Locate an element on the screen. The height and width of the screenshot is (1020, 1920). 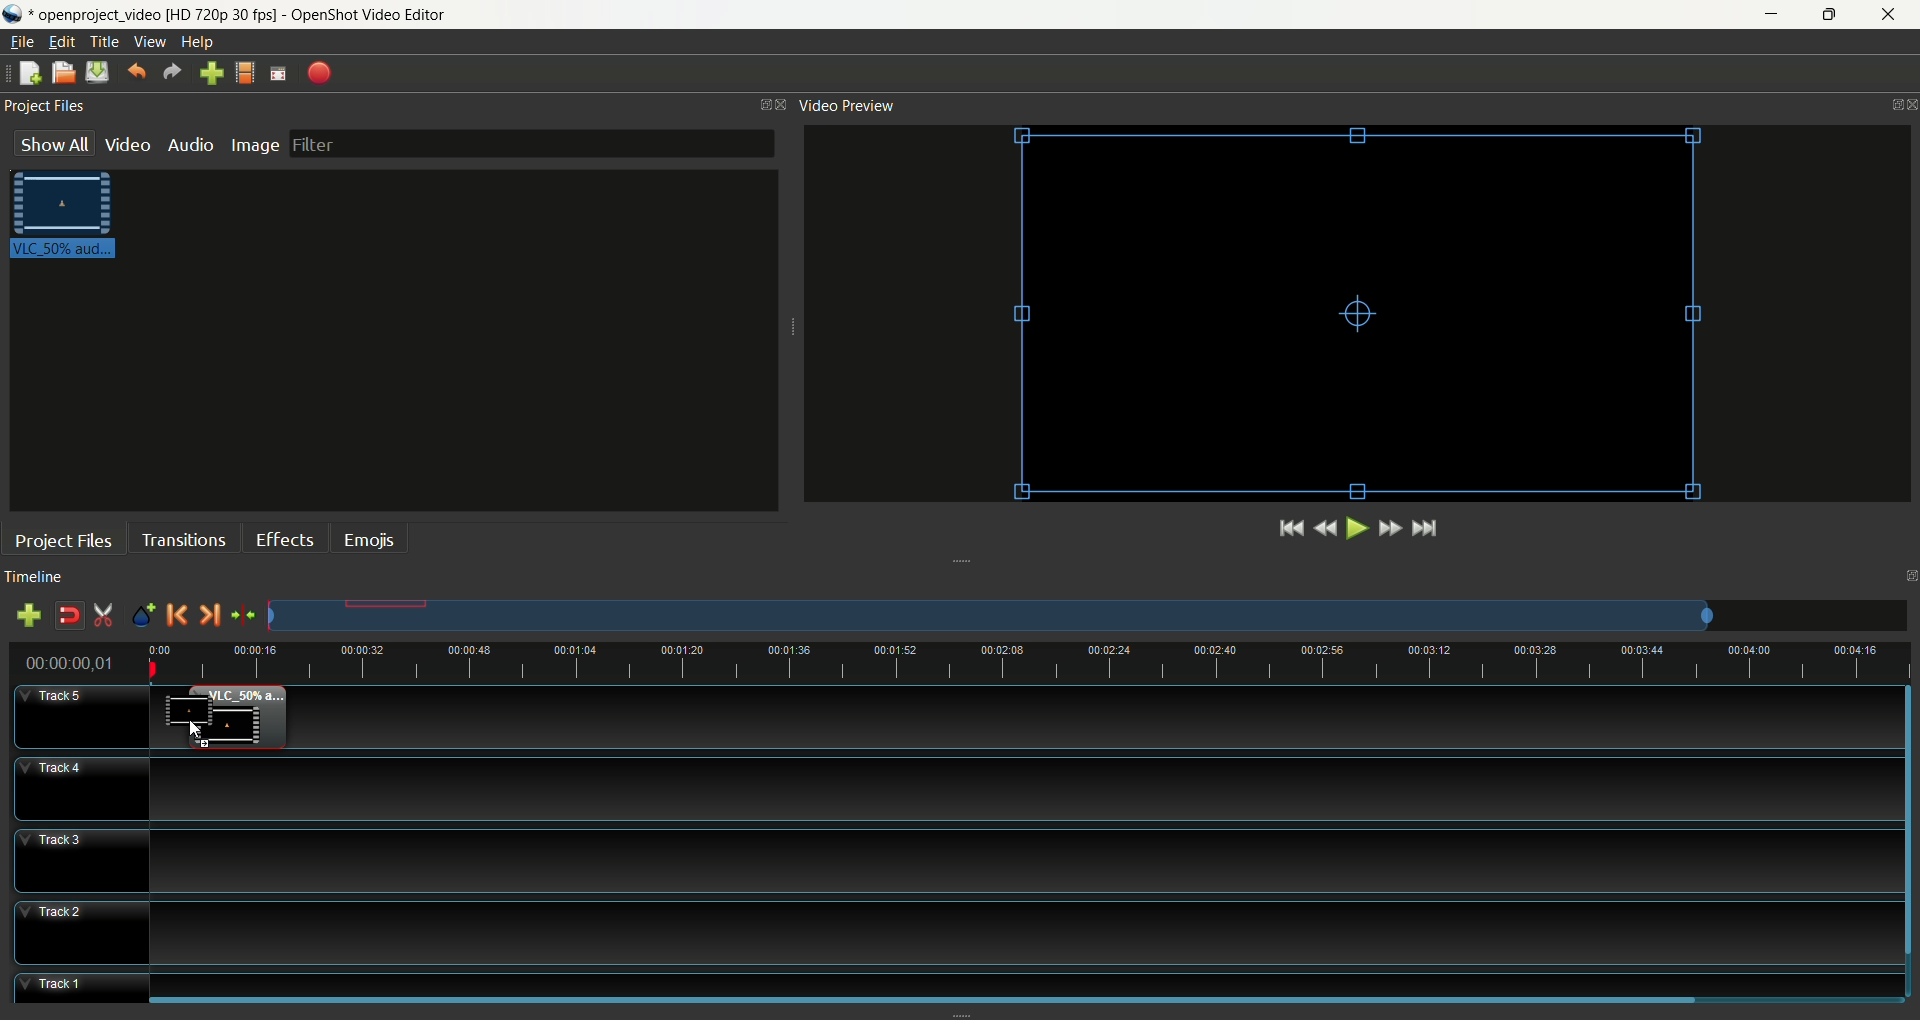
cursor is located at coordinates (196, 734).